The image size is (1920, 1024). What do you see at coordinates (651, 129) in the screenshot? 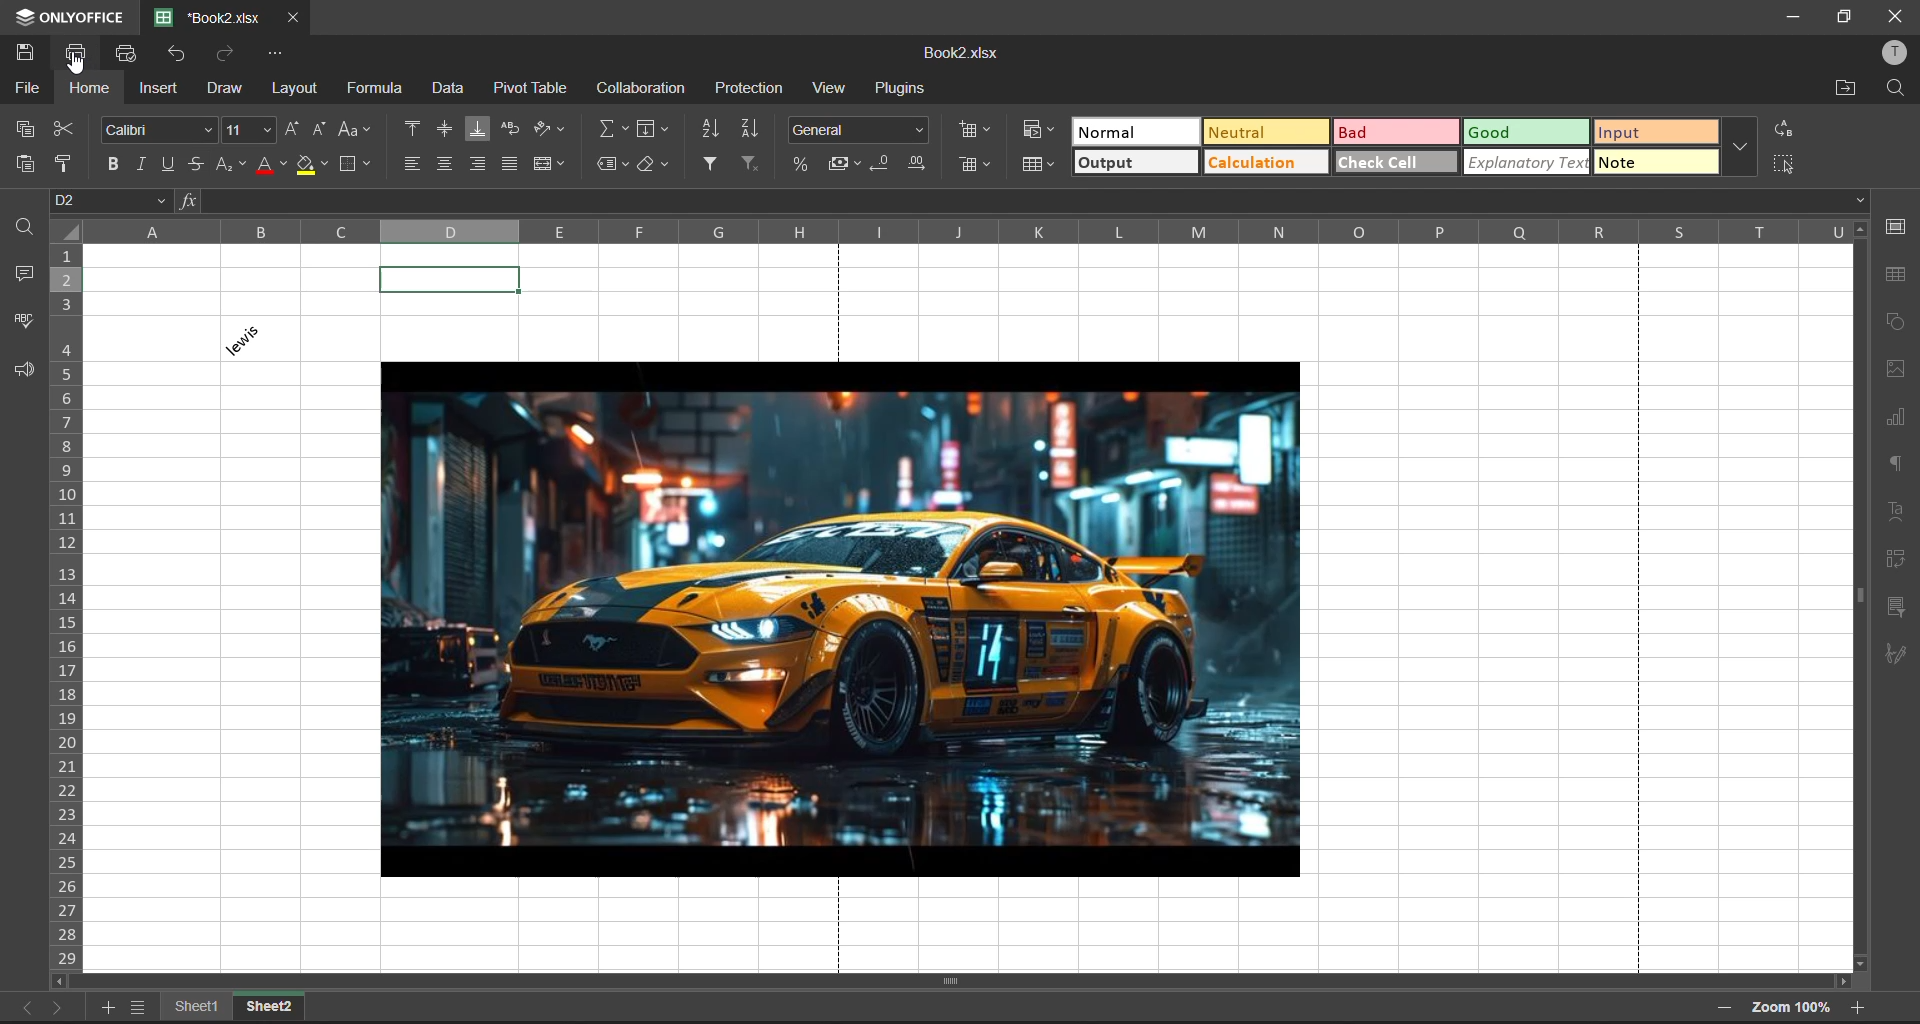
I see `fields` at bounding box center [651, 129].